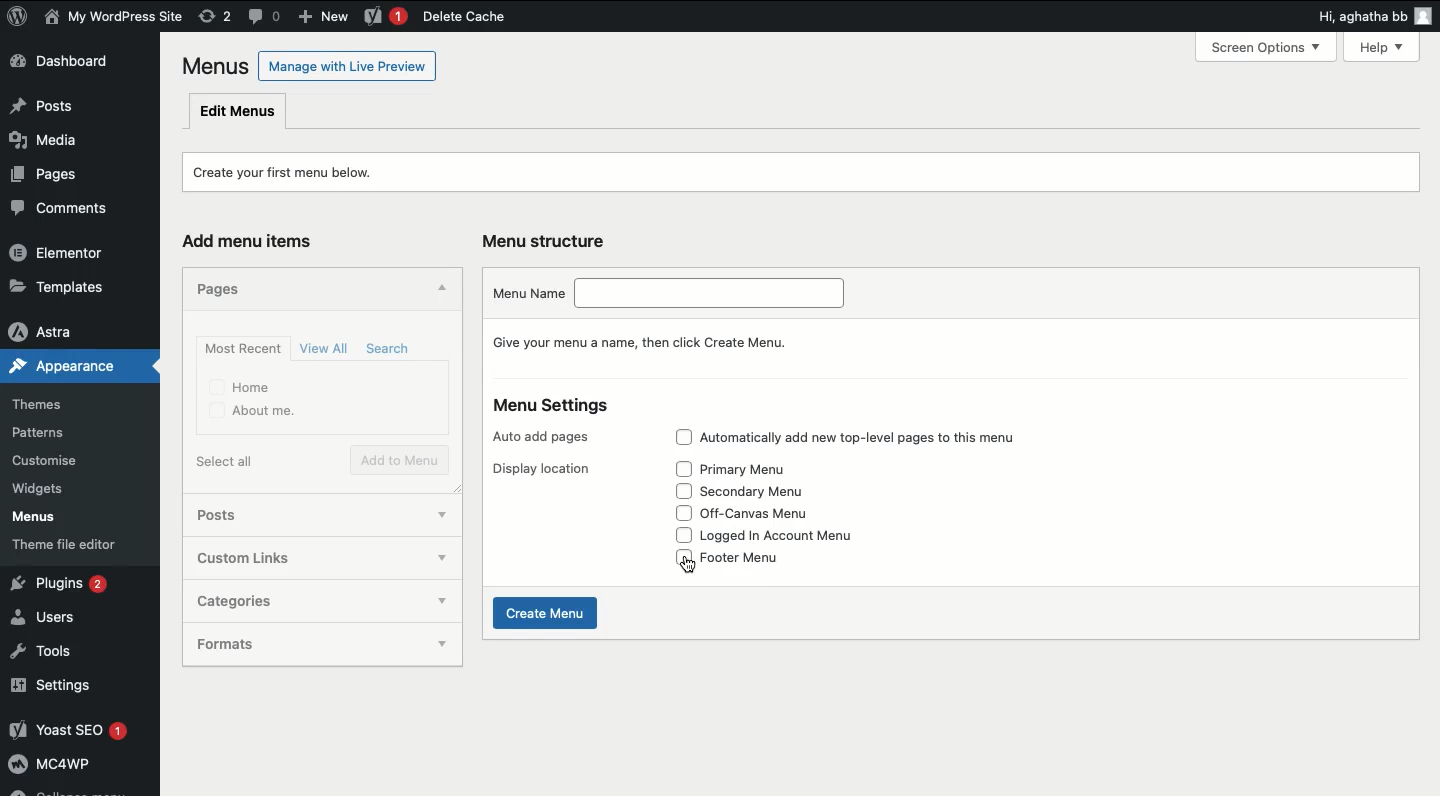 This screenshot has height=796, width=1440. What do you see at coordinates (426, 513) in the screenshot?
I see `show` at bounding box center [426, 513].